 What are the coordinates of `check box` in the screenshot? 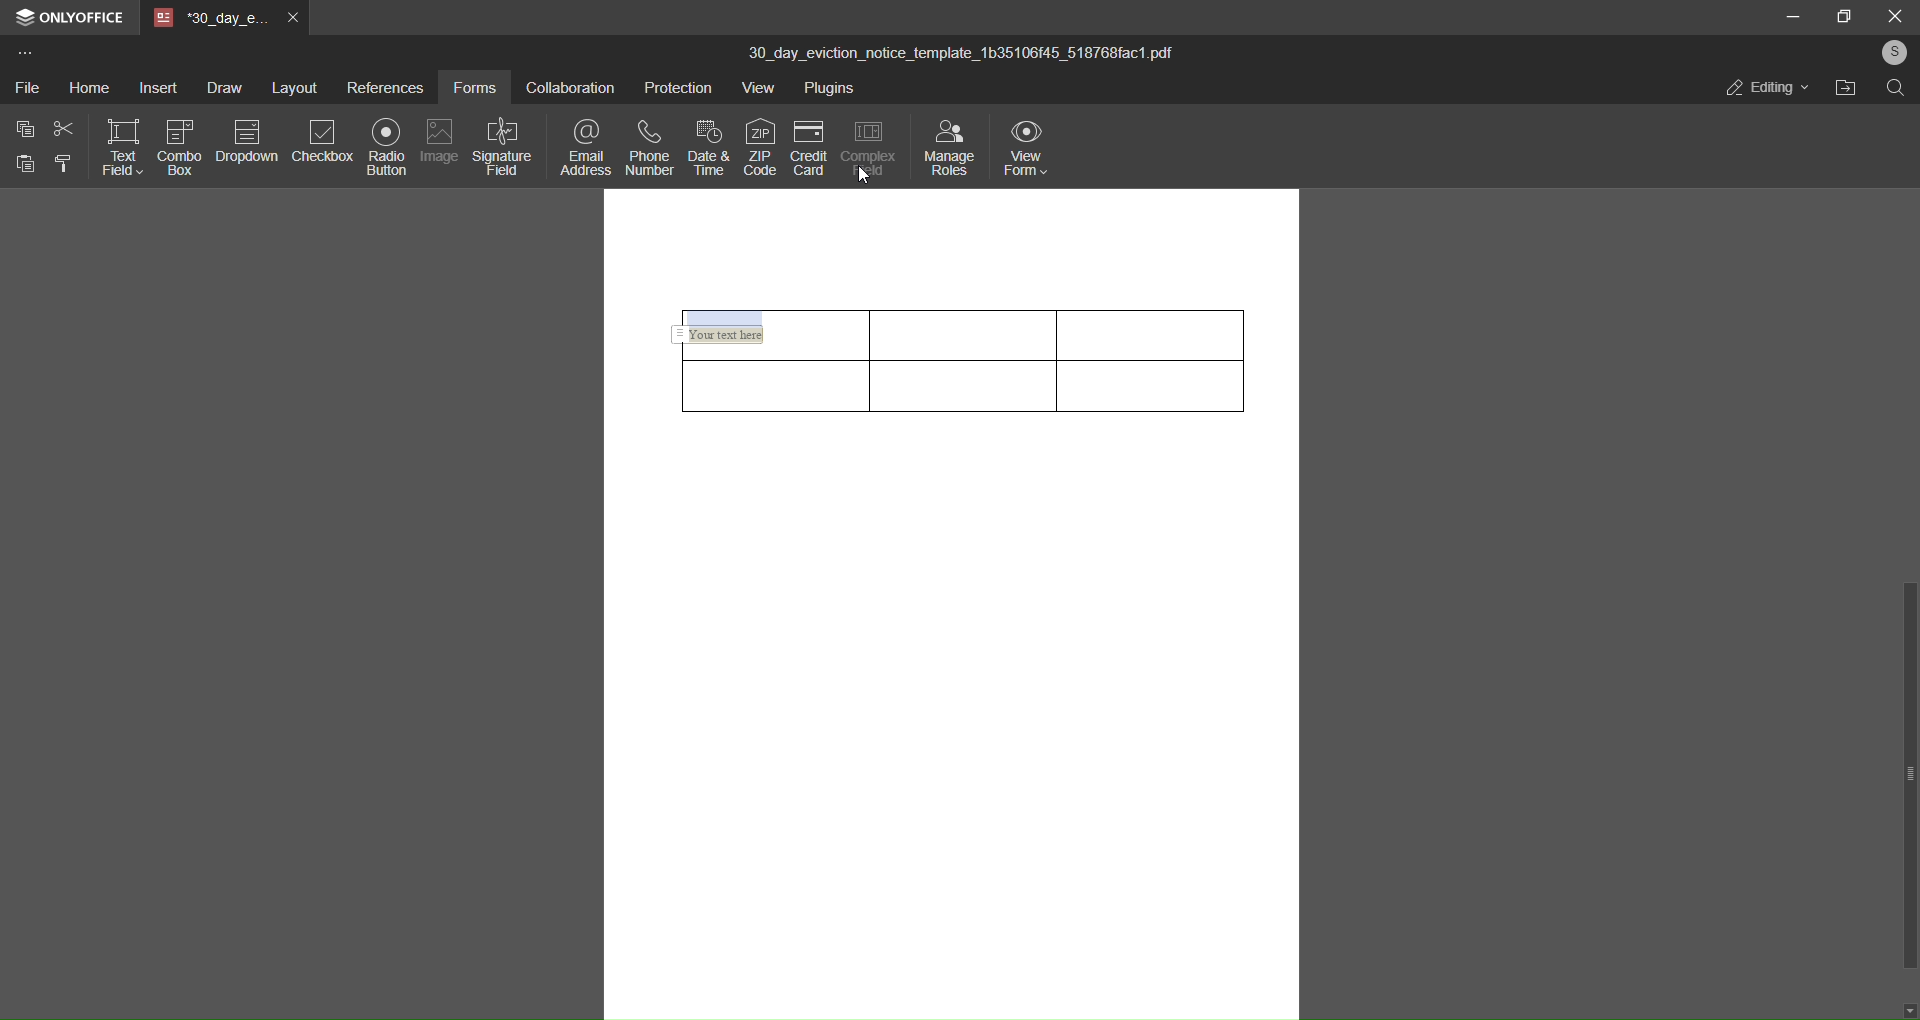 It's located at (324, 141).